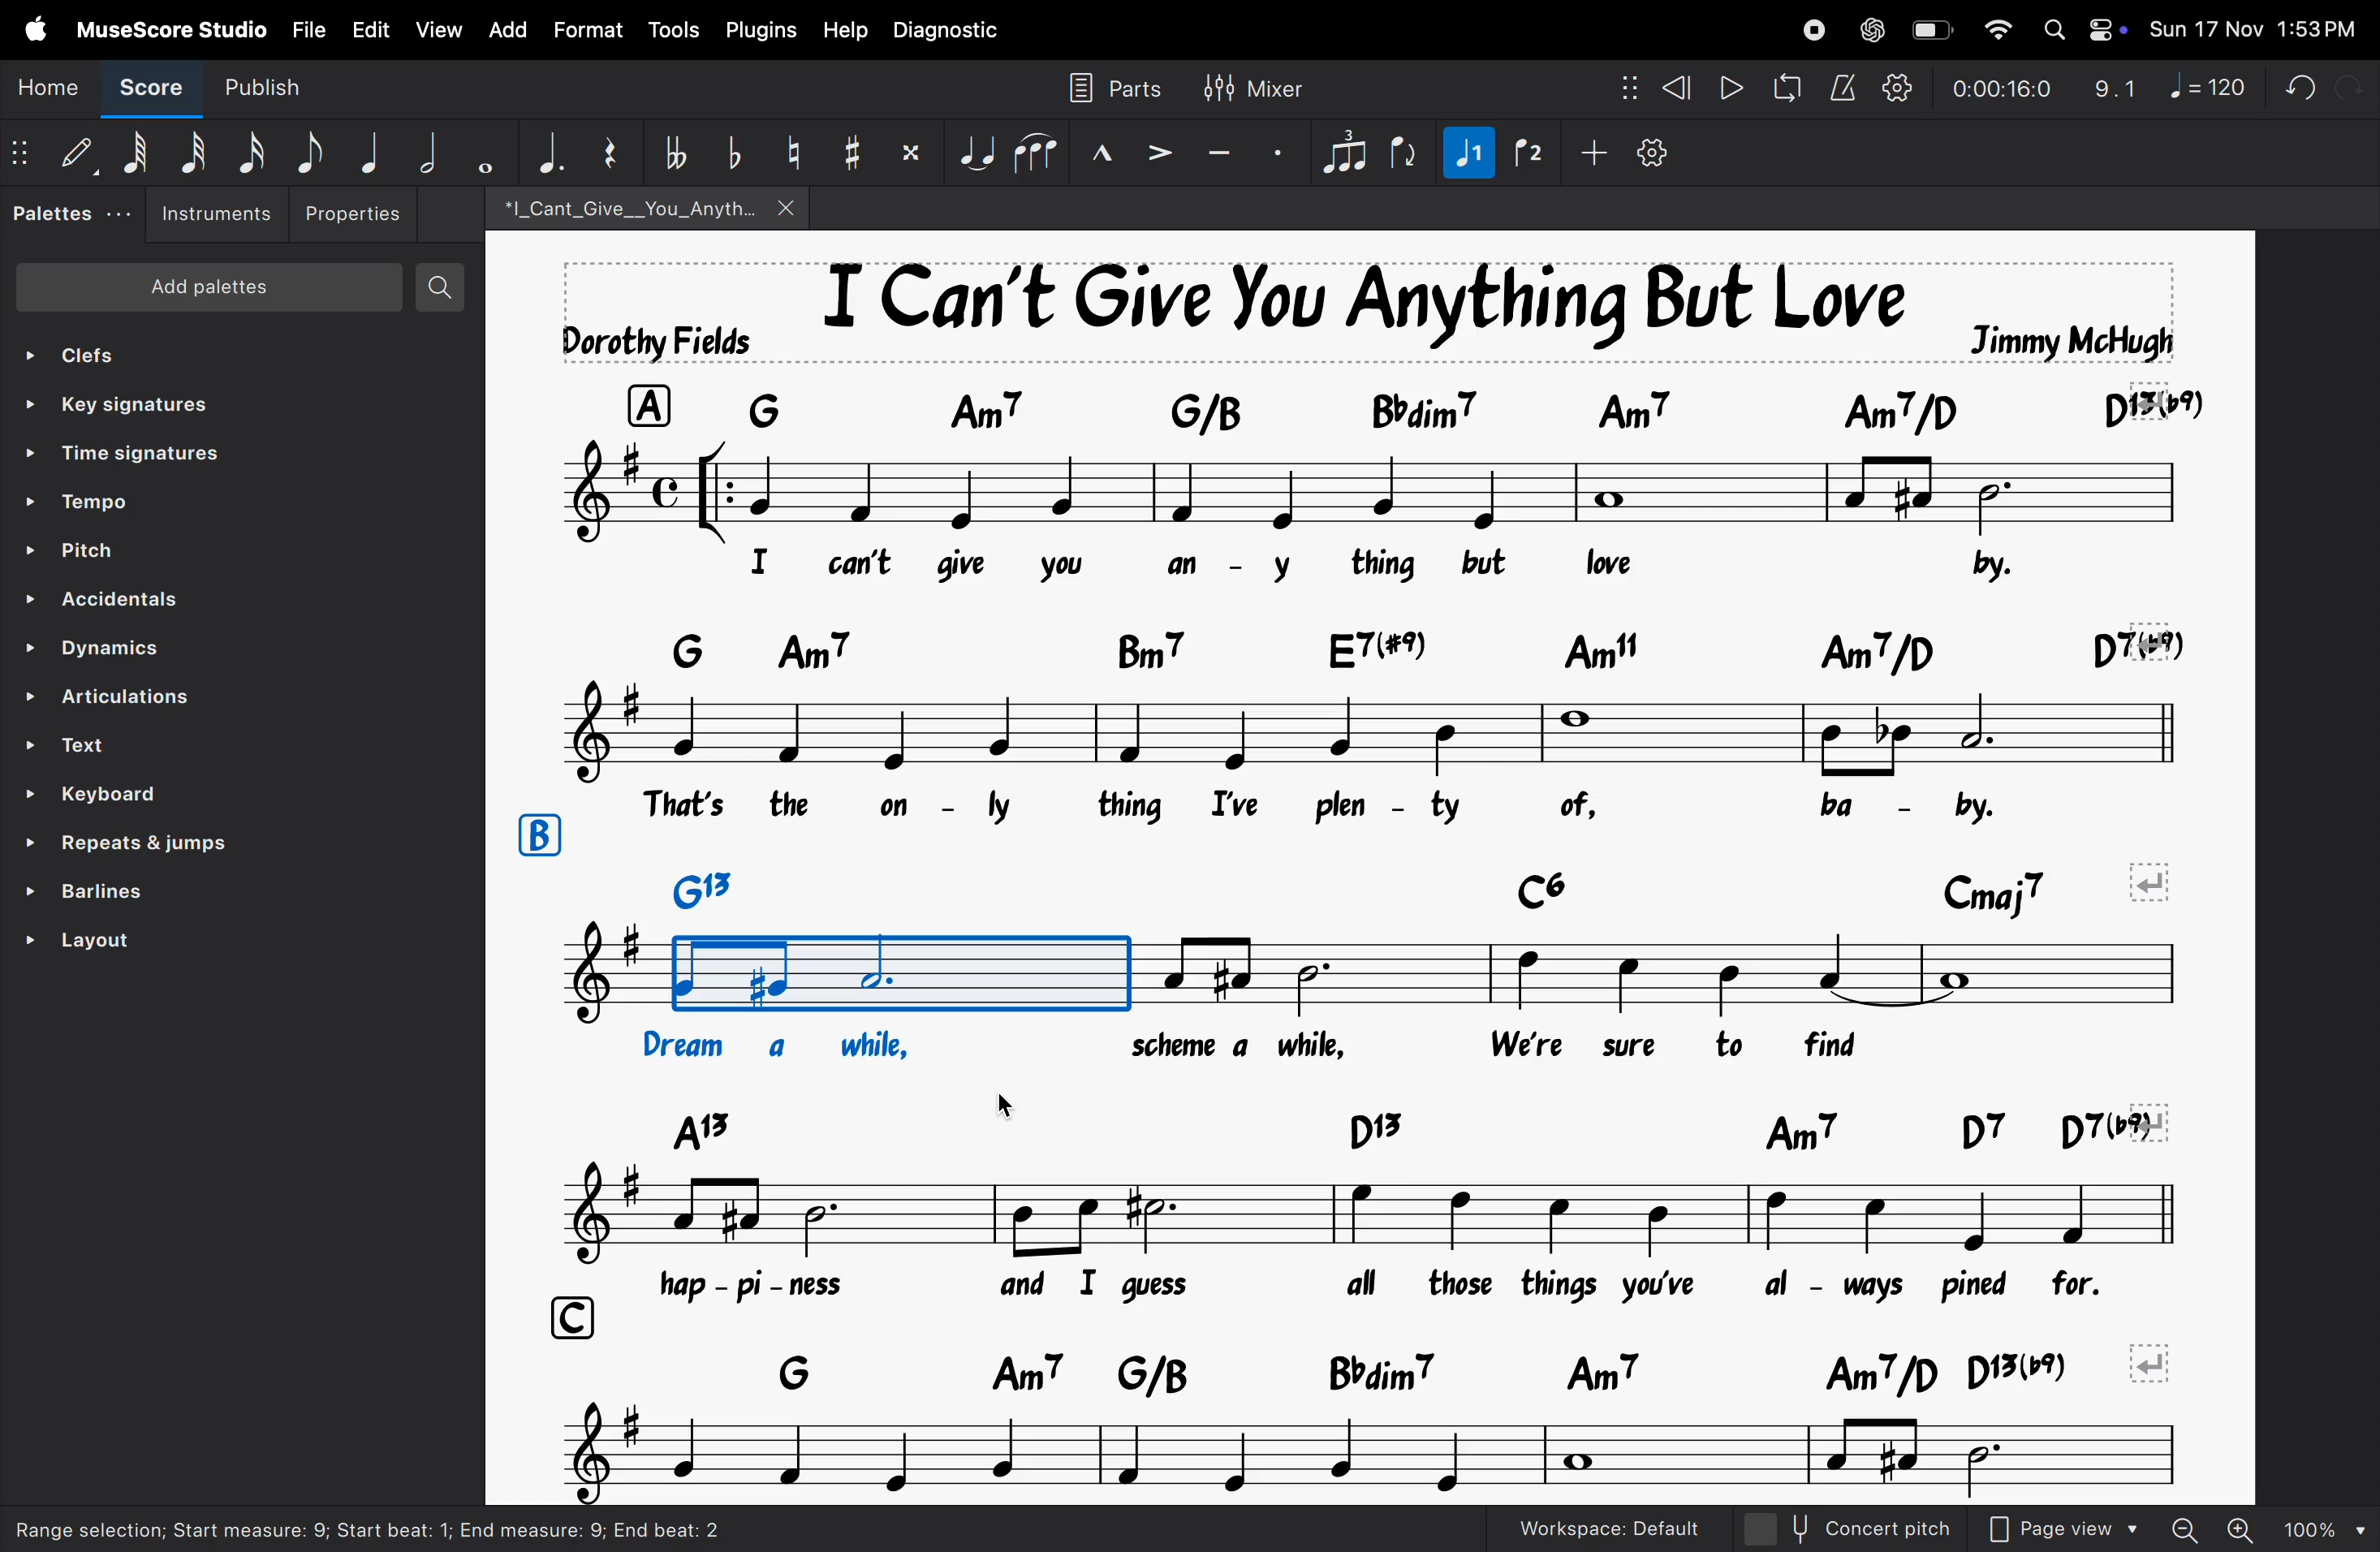 The width and height of the screenshot is (2380, 1552). I want to click on lyrics, so click(1335, 570).